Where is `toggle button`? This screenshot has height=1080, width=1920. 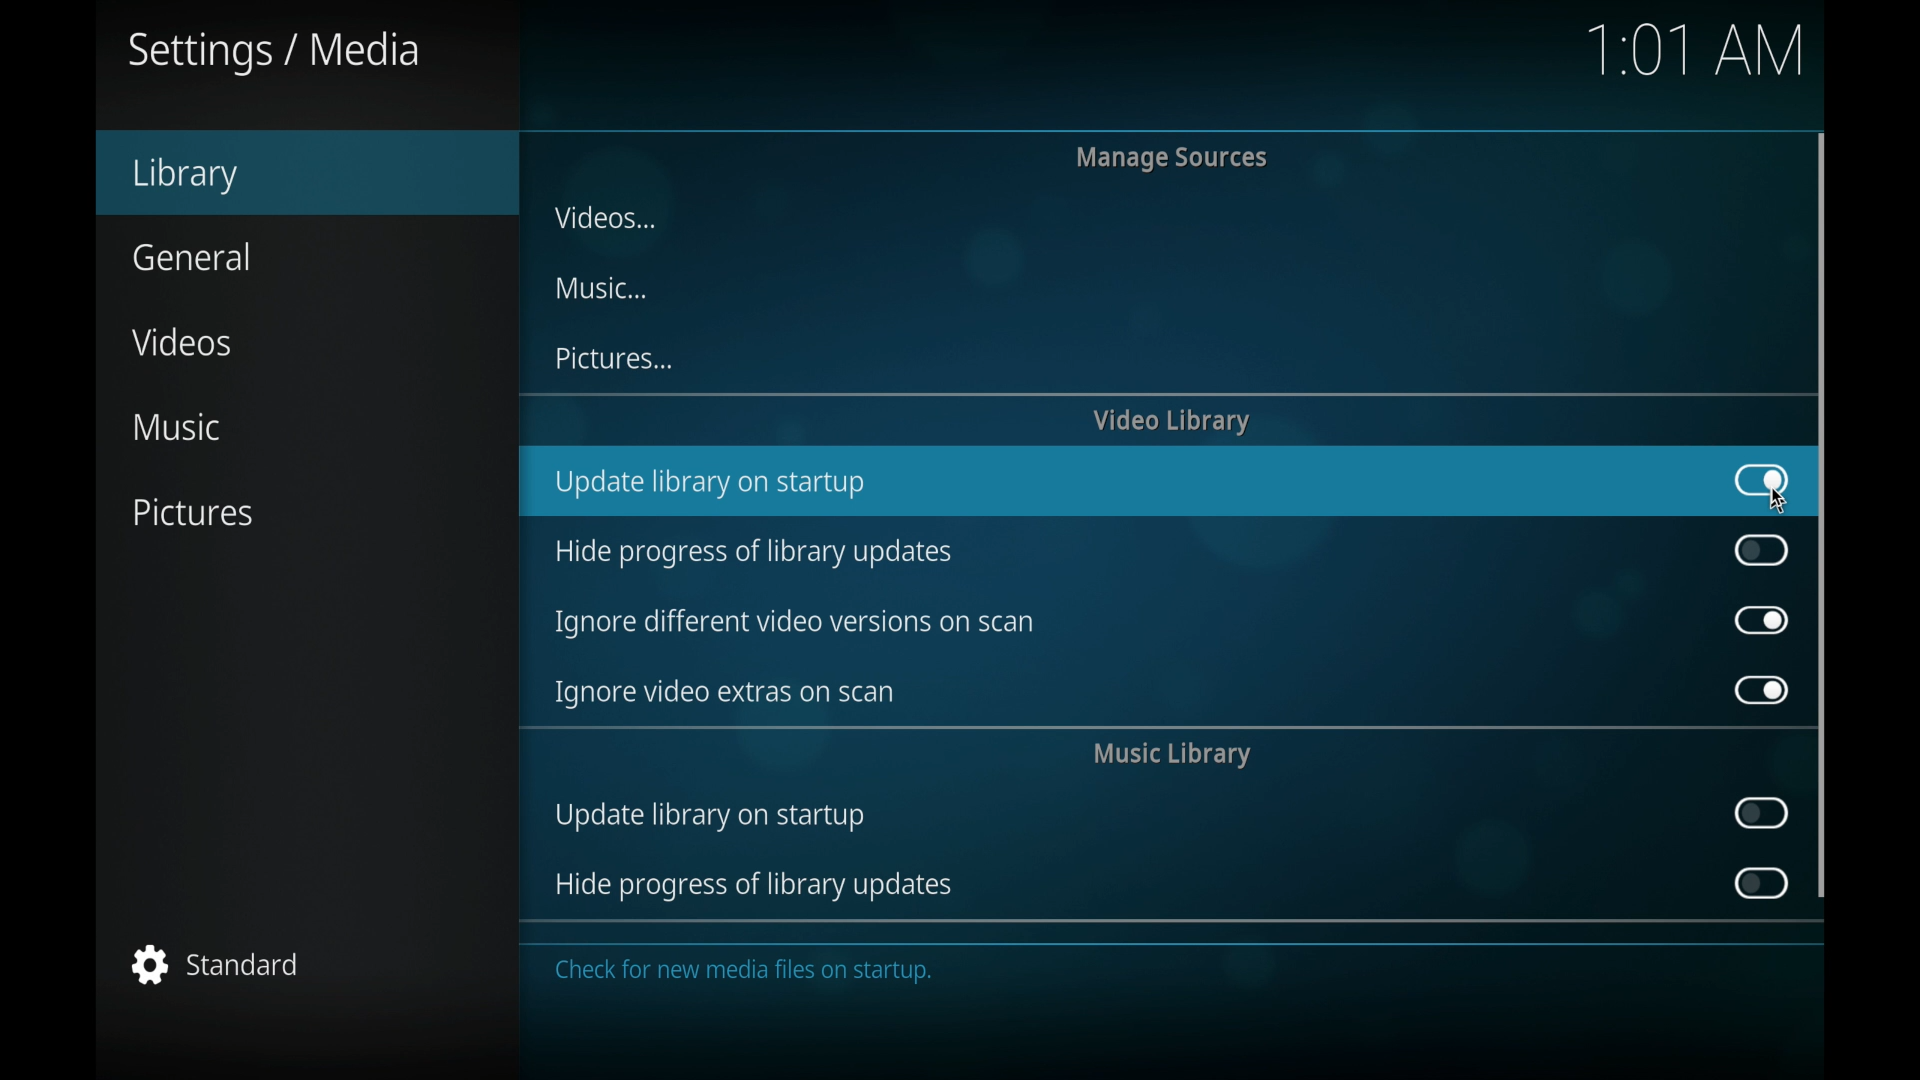
toggle button is located at coordinates (1762, 619).